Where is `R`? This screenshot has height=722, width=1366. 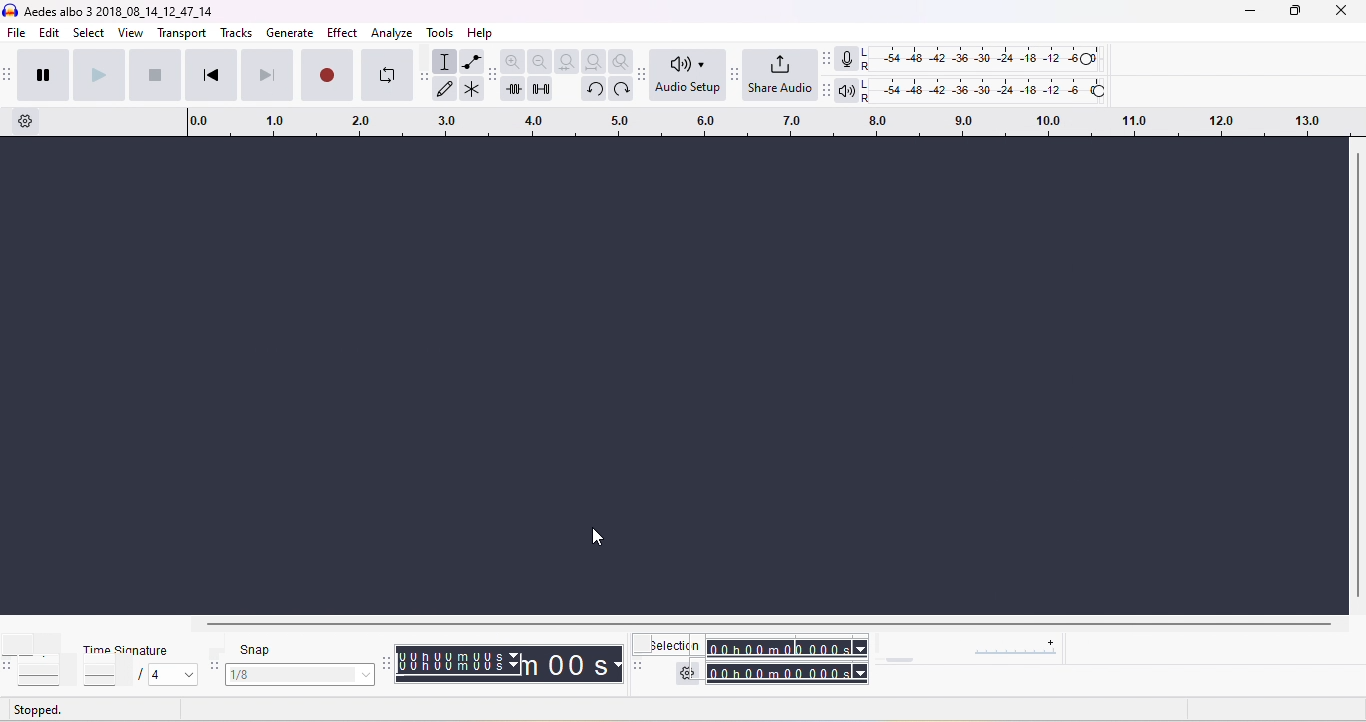 R is located at coordinates (869, 98).